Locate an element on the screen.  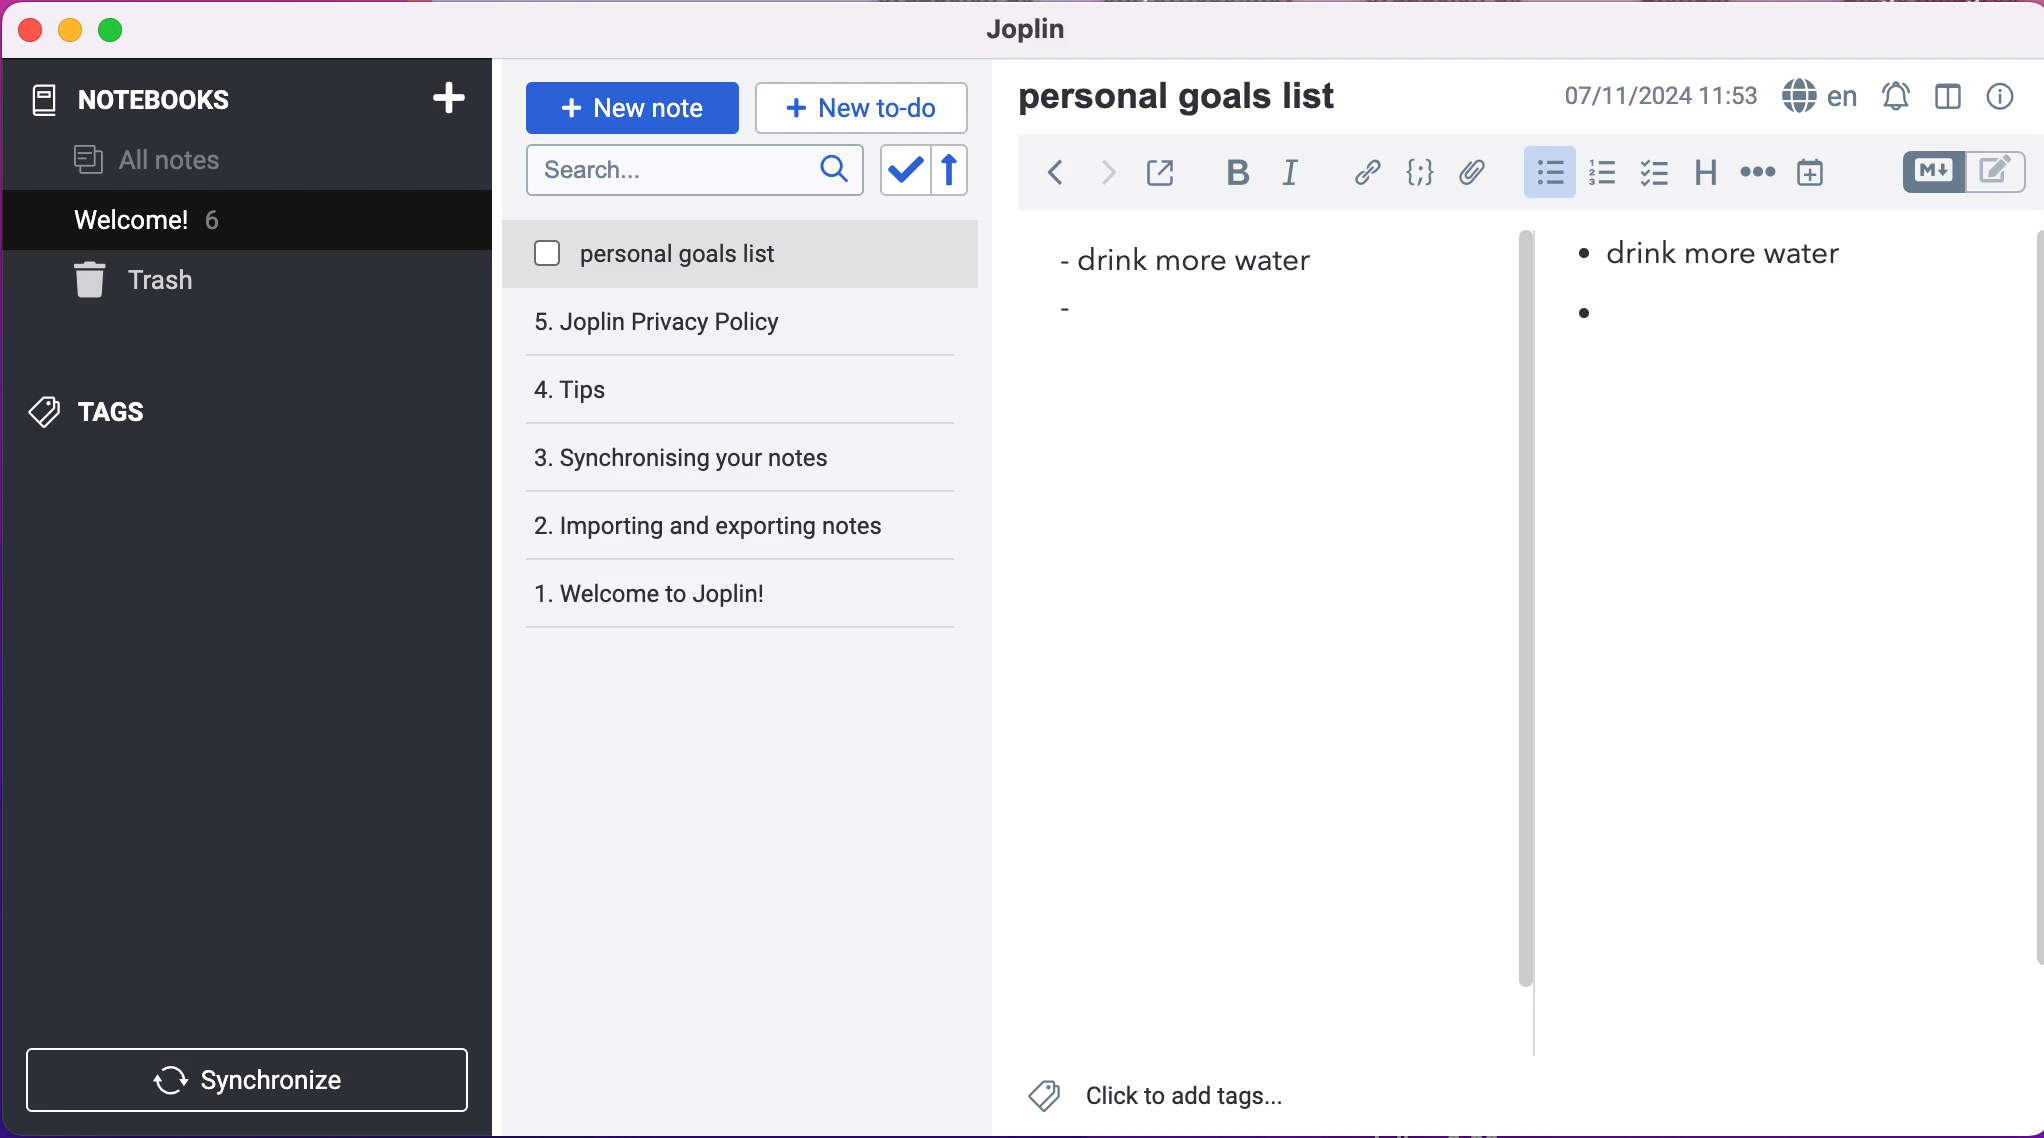
synchronize is located at coordinates (253, 1079).